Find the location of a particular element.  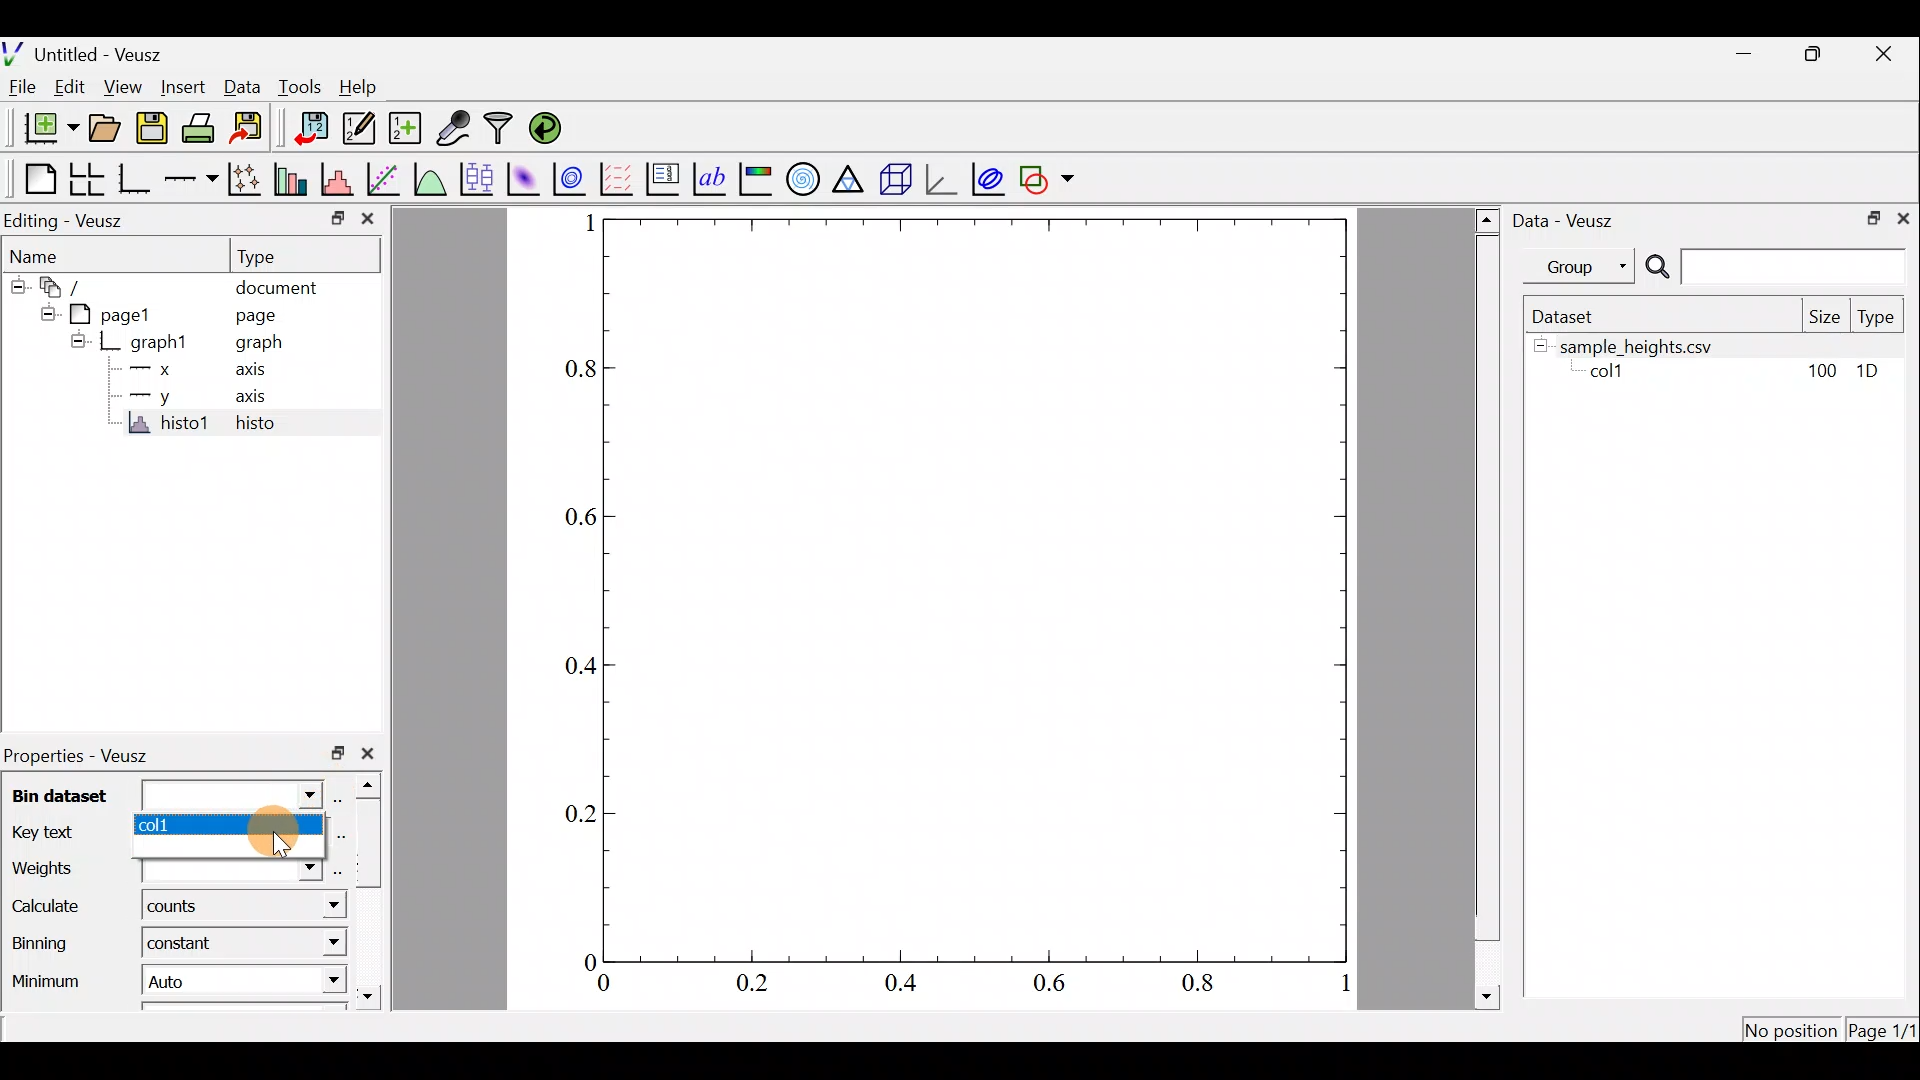

histogram of a dataset is located at coordinates (336, 177).